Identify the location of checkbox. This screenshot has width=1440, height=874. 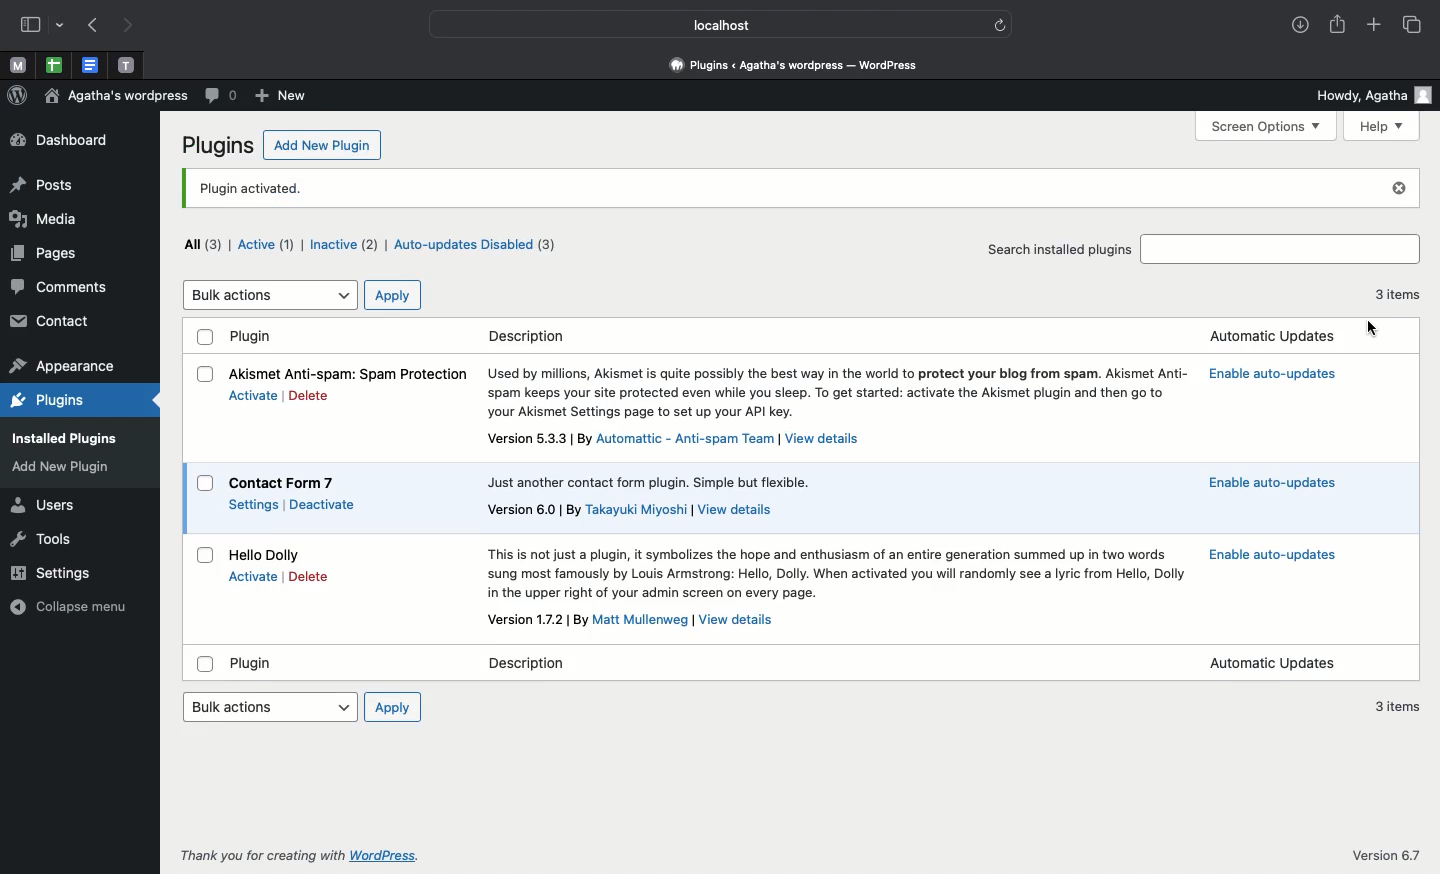
(200, 664).